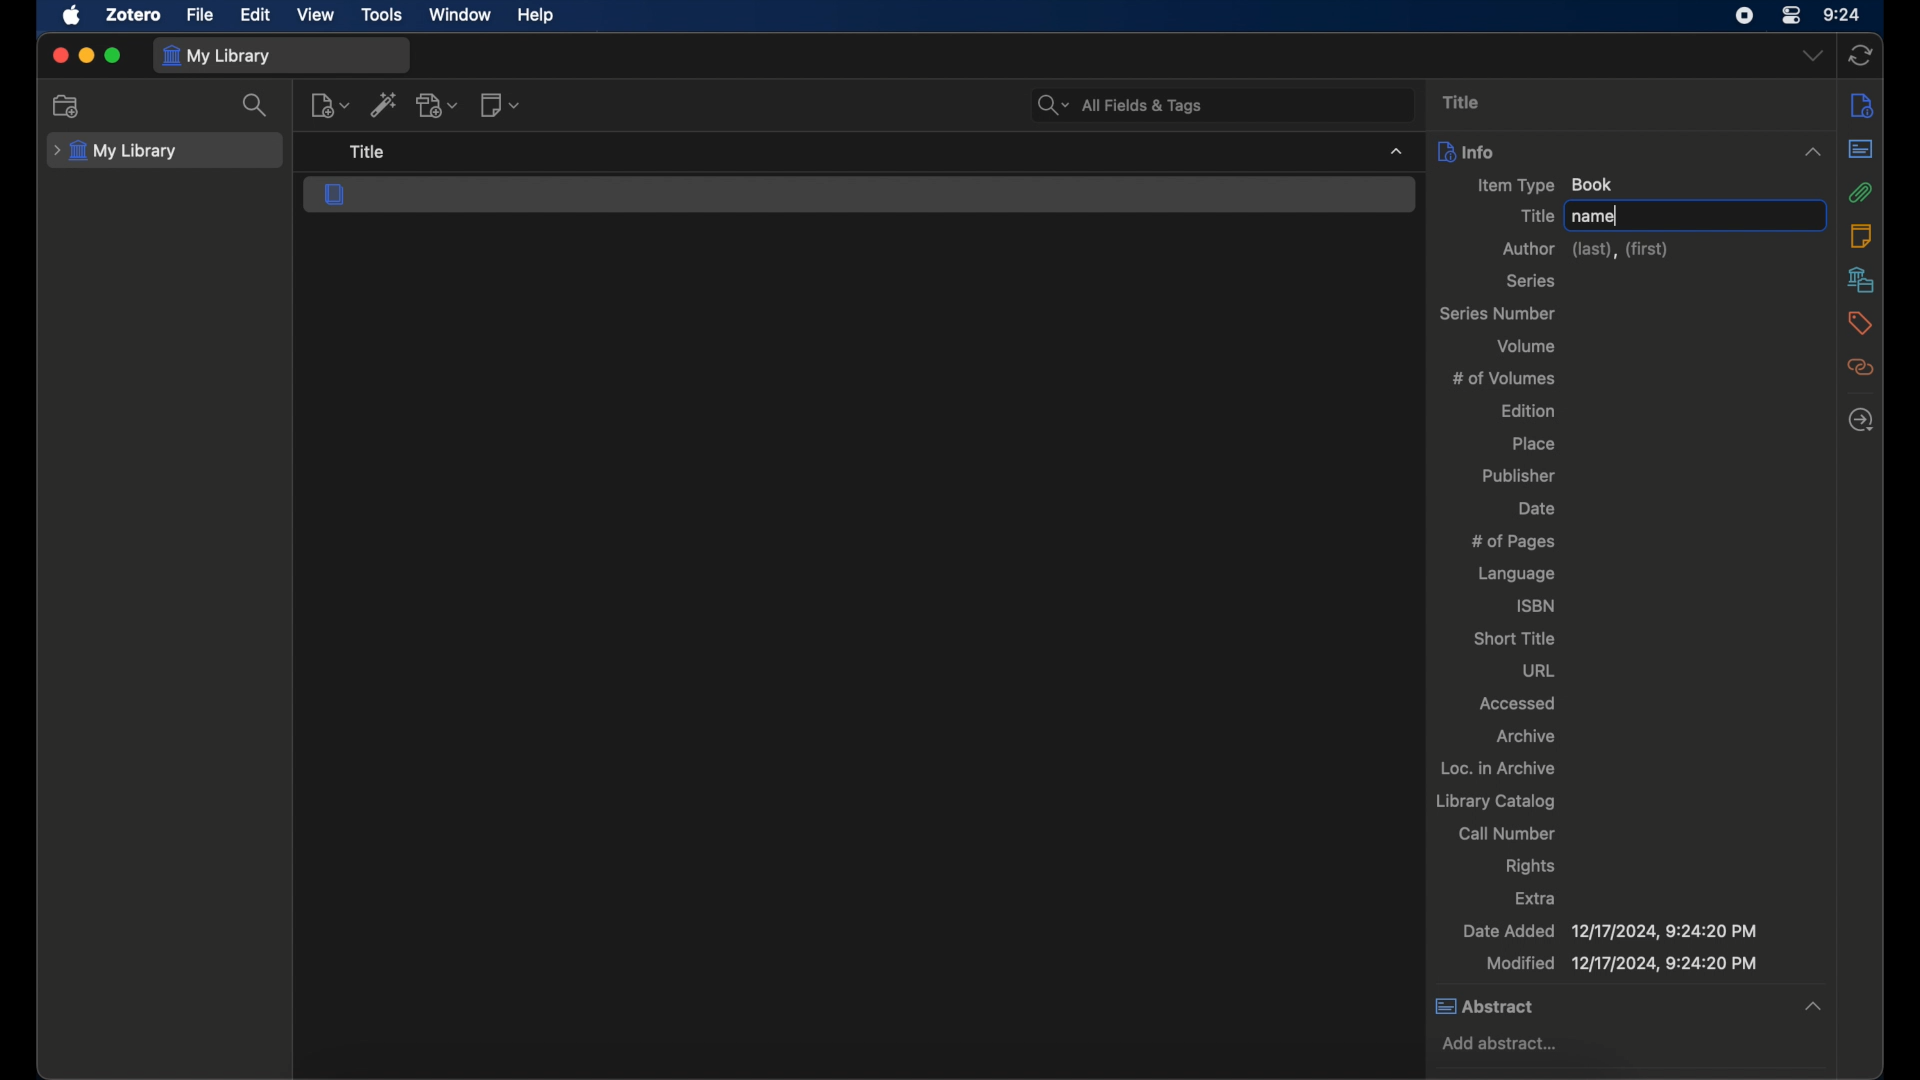 The width and height of the screenshot is (1920, 1080). Describe the element at coordinates (1864, 322) in the screenshot. I see `tags` at that location.